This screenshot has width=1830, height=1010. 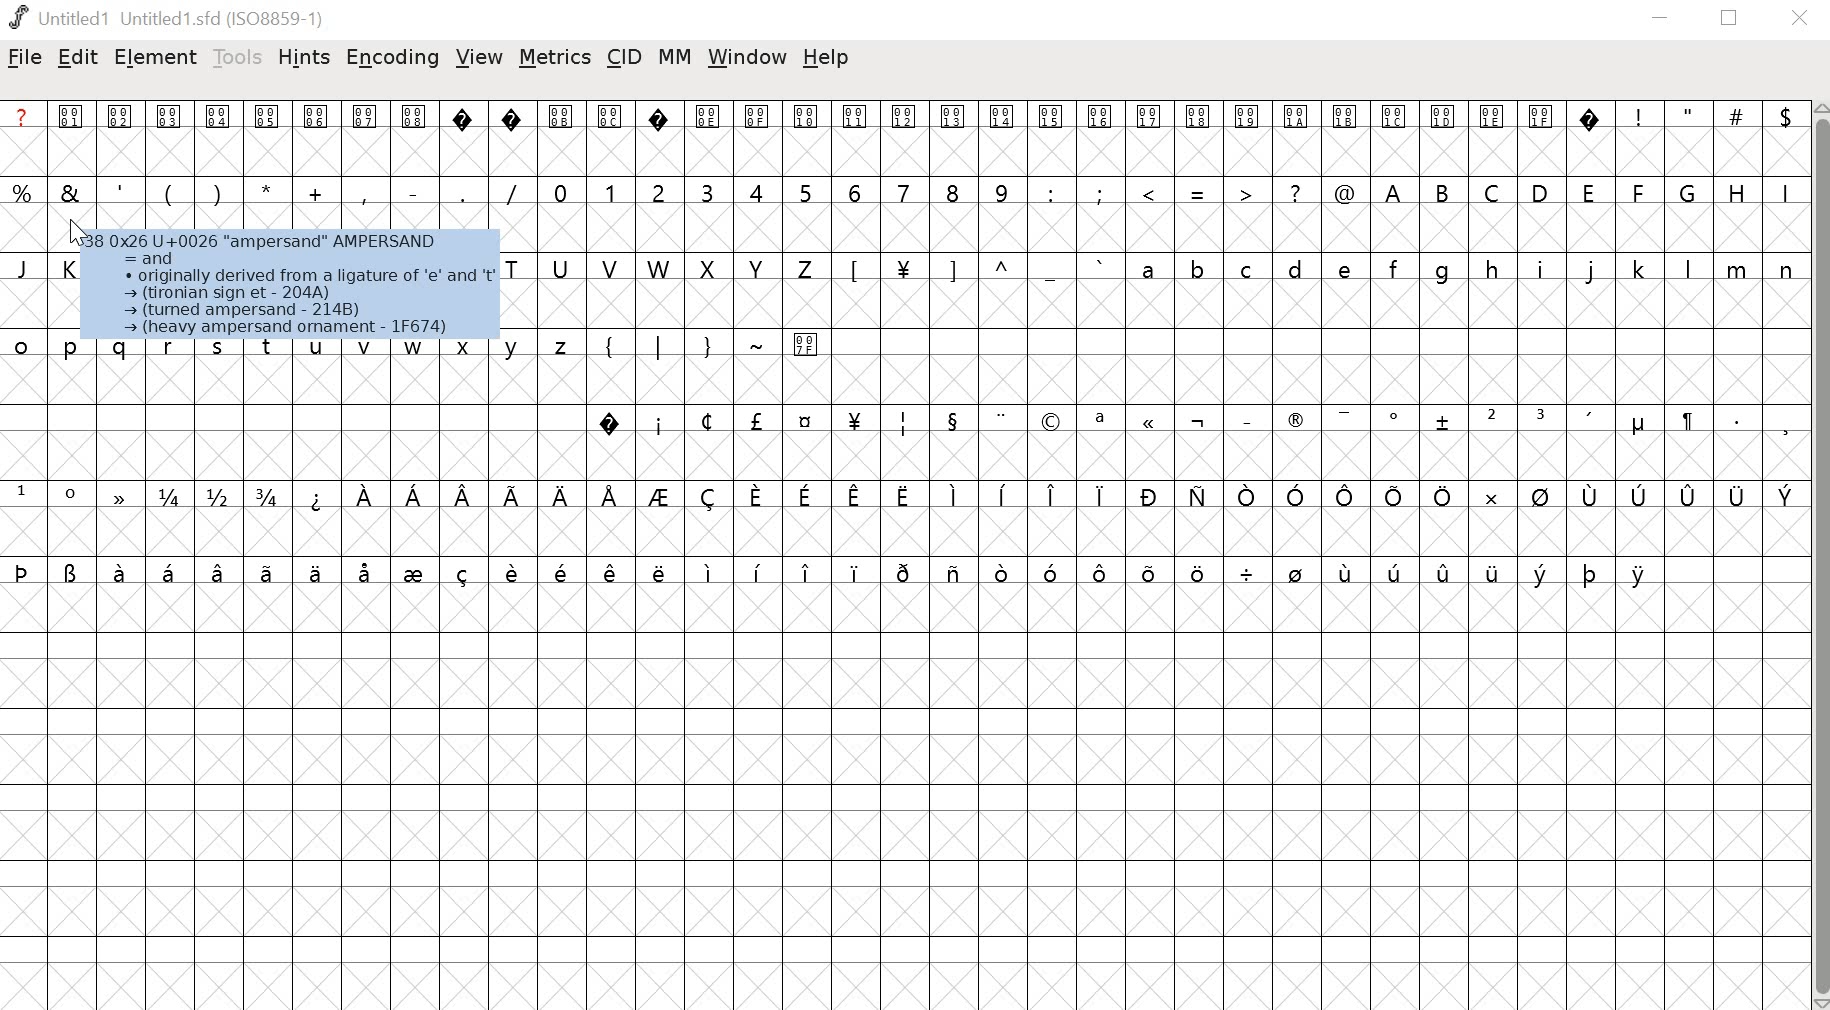 I want to click on symbol, so click(x=1488, y=494).